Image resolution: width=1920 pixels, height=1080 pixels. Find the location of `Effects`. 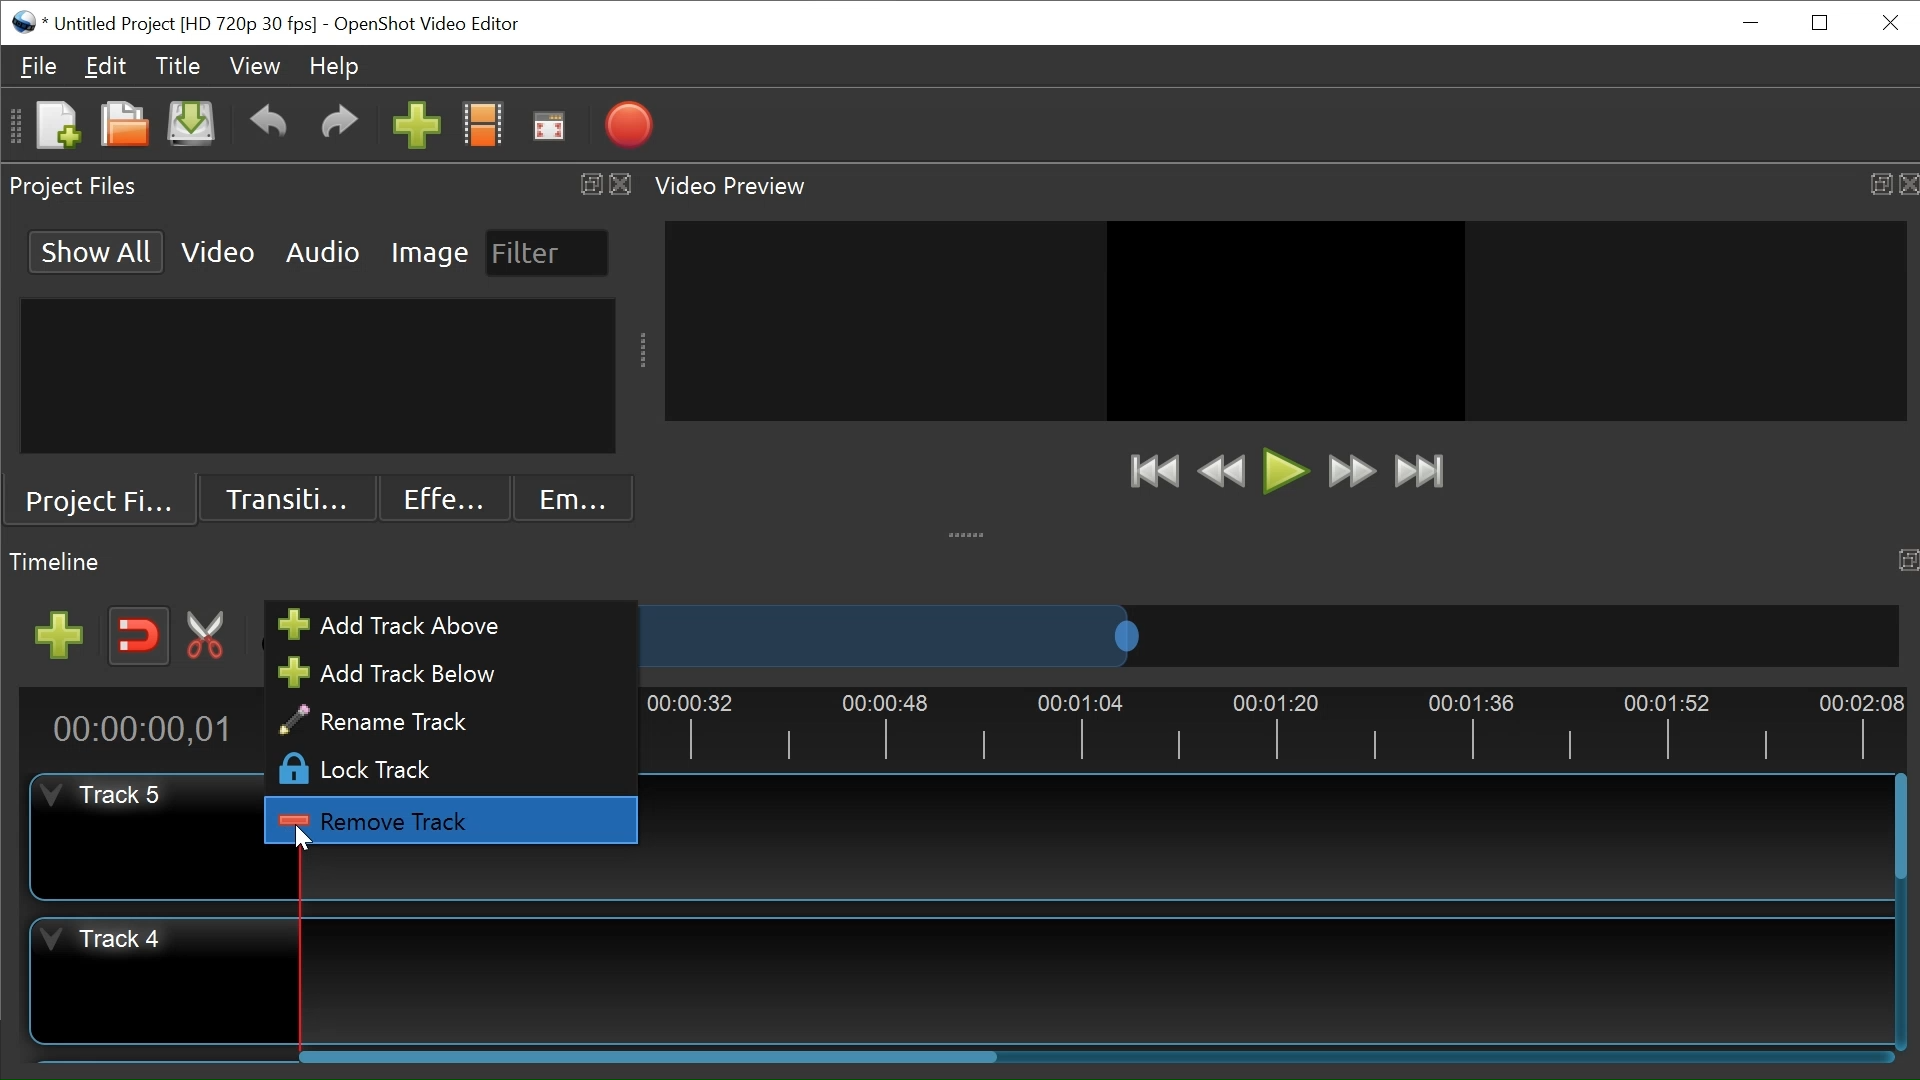

Effects is located at coordinates (441, 499).